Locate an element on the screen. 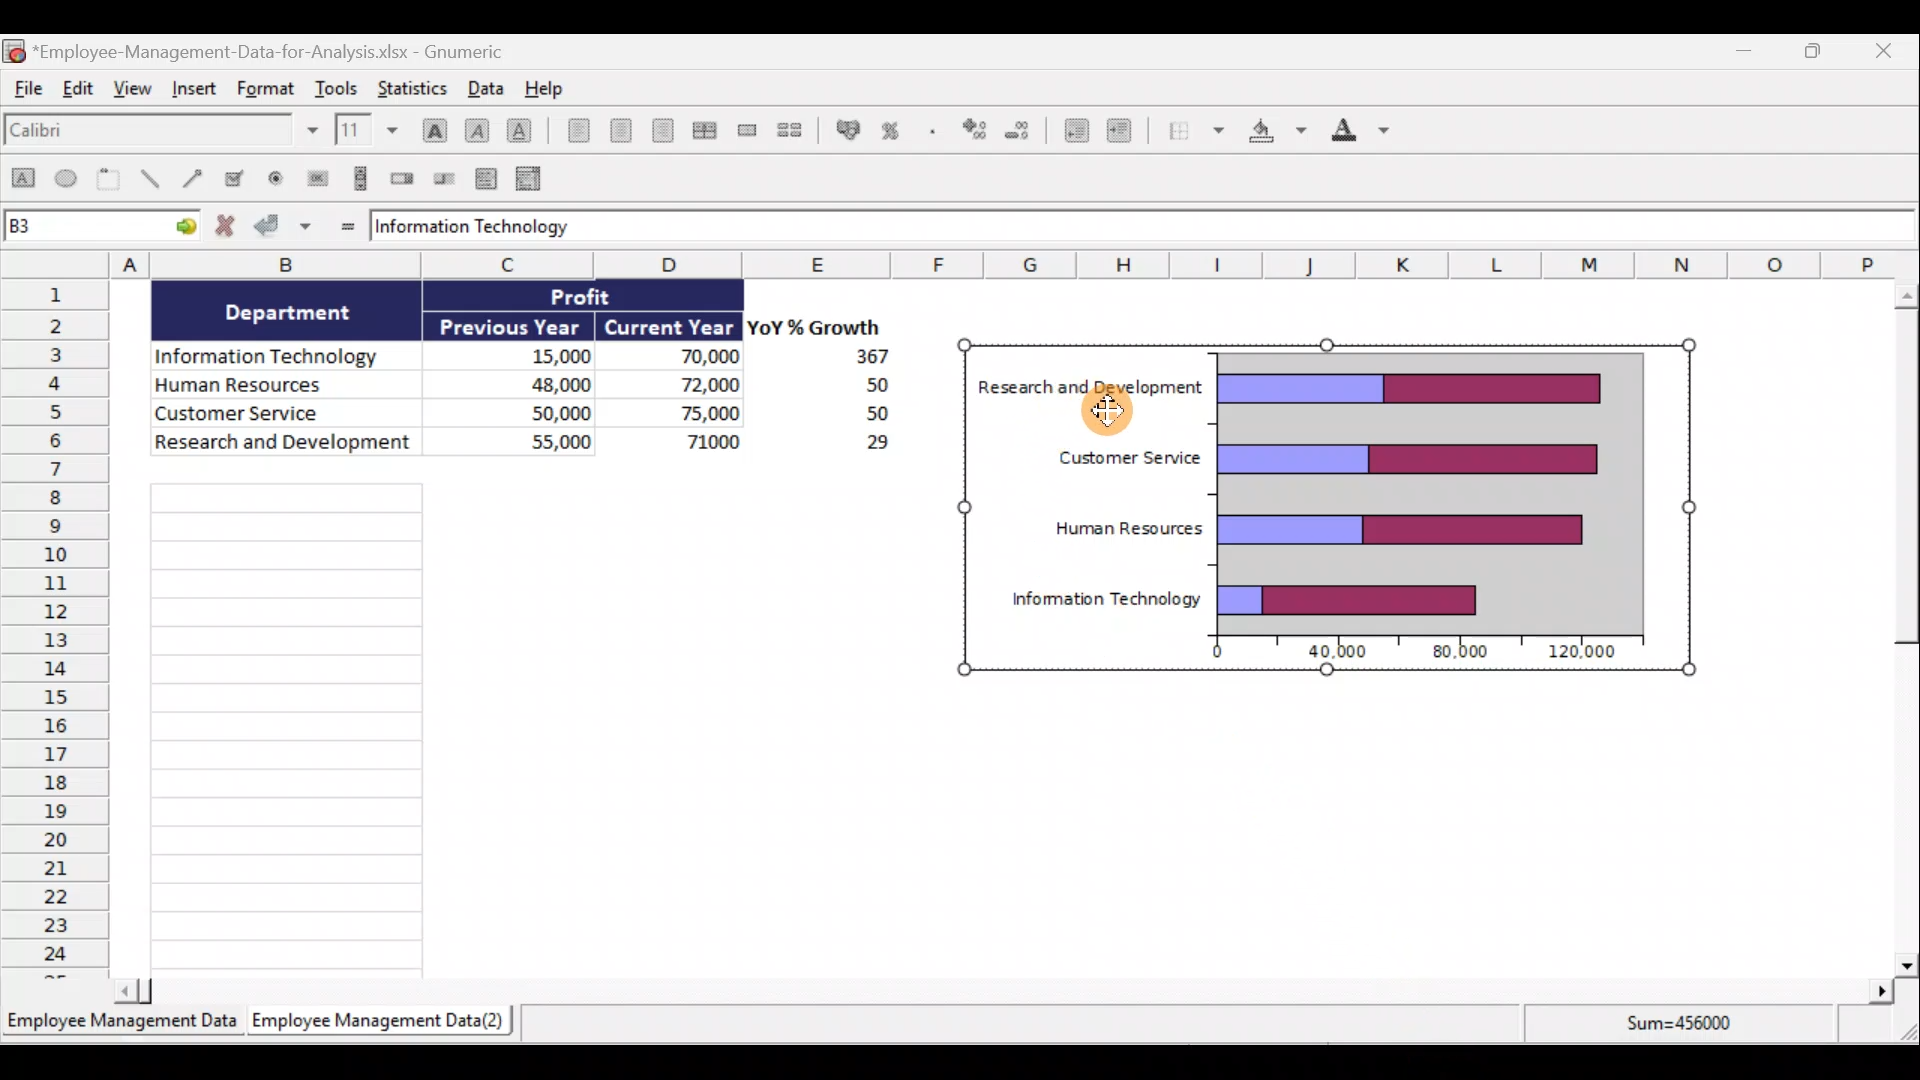  Font size is located at coordinates (371, 130).